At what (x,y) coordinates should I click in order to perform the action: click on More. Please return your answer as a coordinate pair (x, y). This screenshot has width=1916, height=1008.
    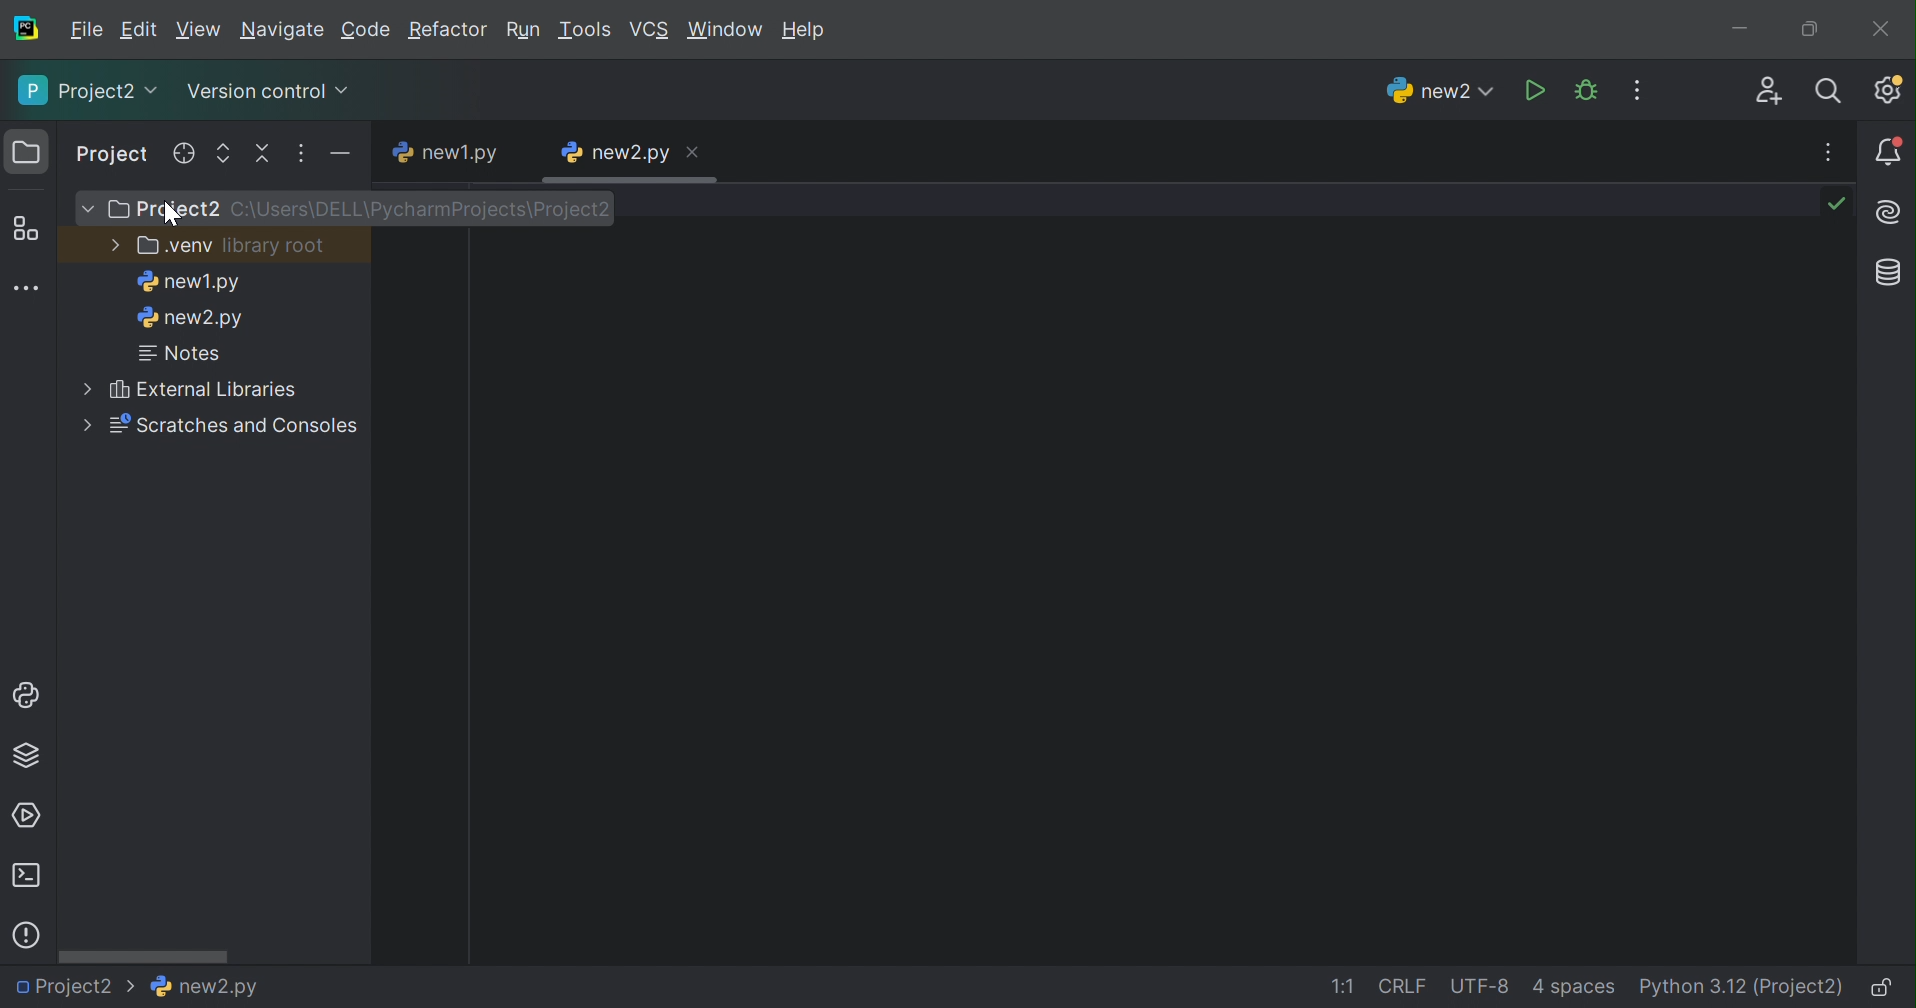
    Looking at the image, I should click on (112, 243).